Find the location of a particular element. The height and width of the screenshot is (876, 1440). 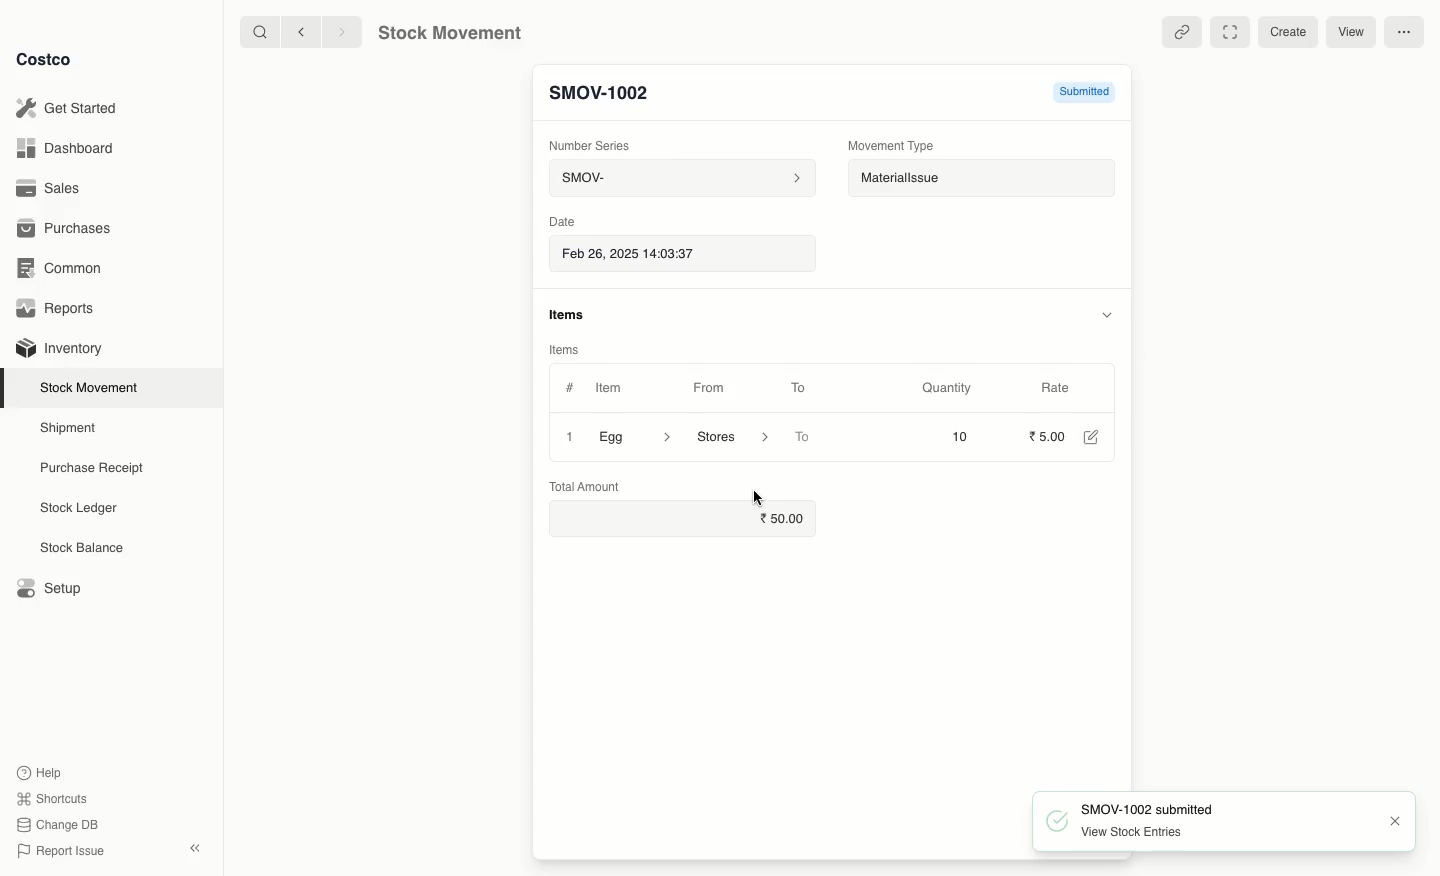

Stock Movement is located at coordinates (93, 387).